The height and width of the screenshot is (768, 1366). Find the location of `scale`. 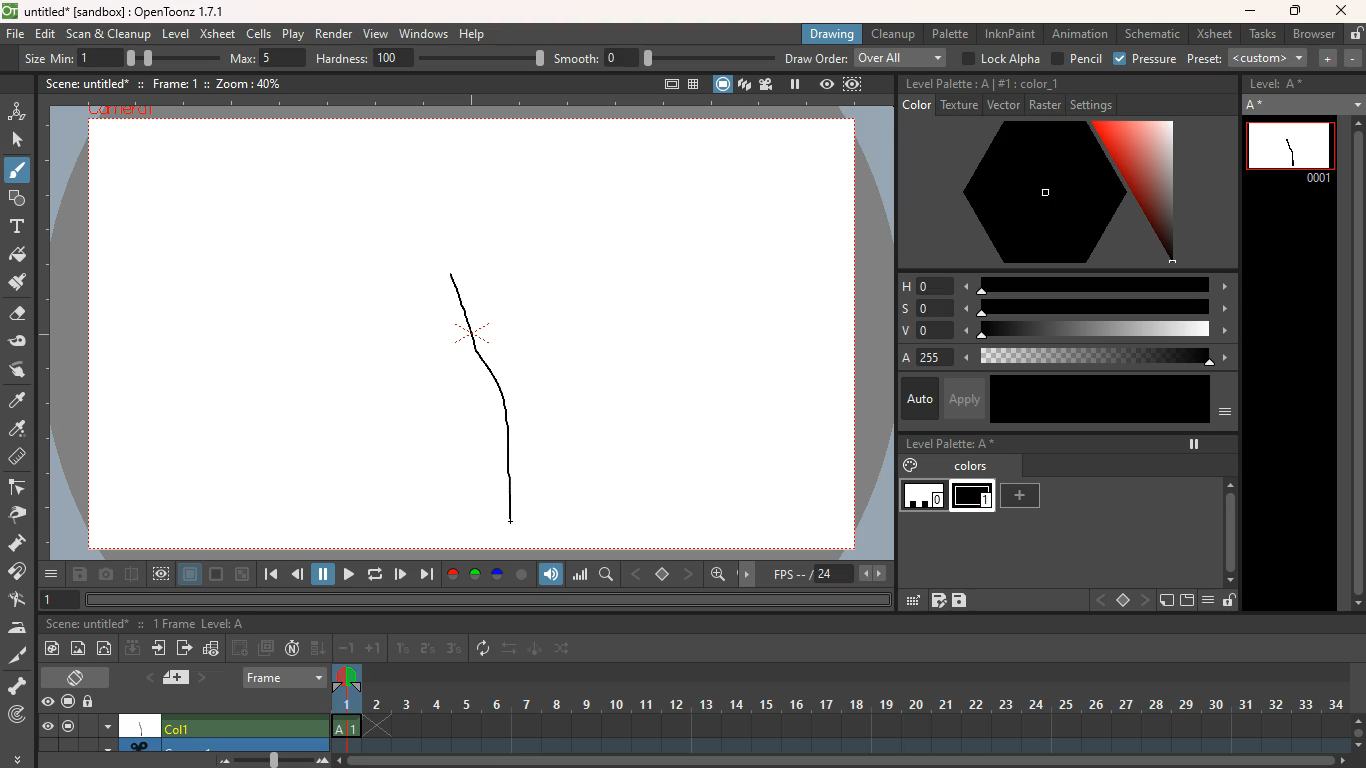

scale is located at coordinates (1096, 284).